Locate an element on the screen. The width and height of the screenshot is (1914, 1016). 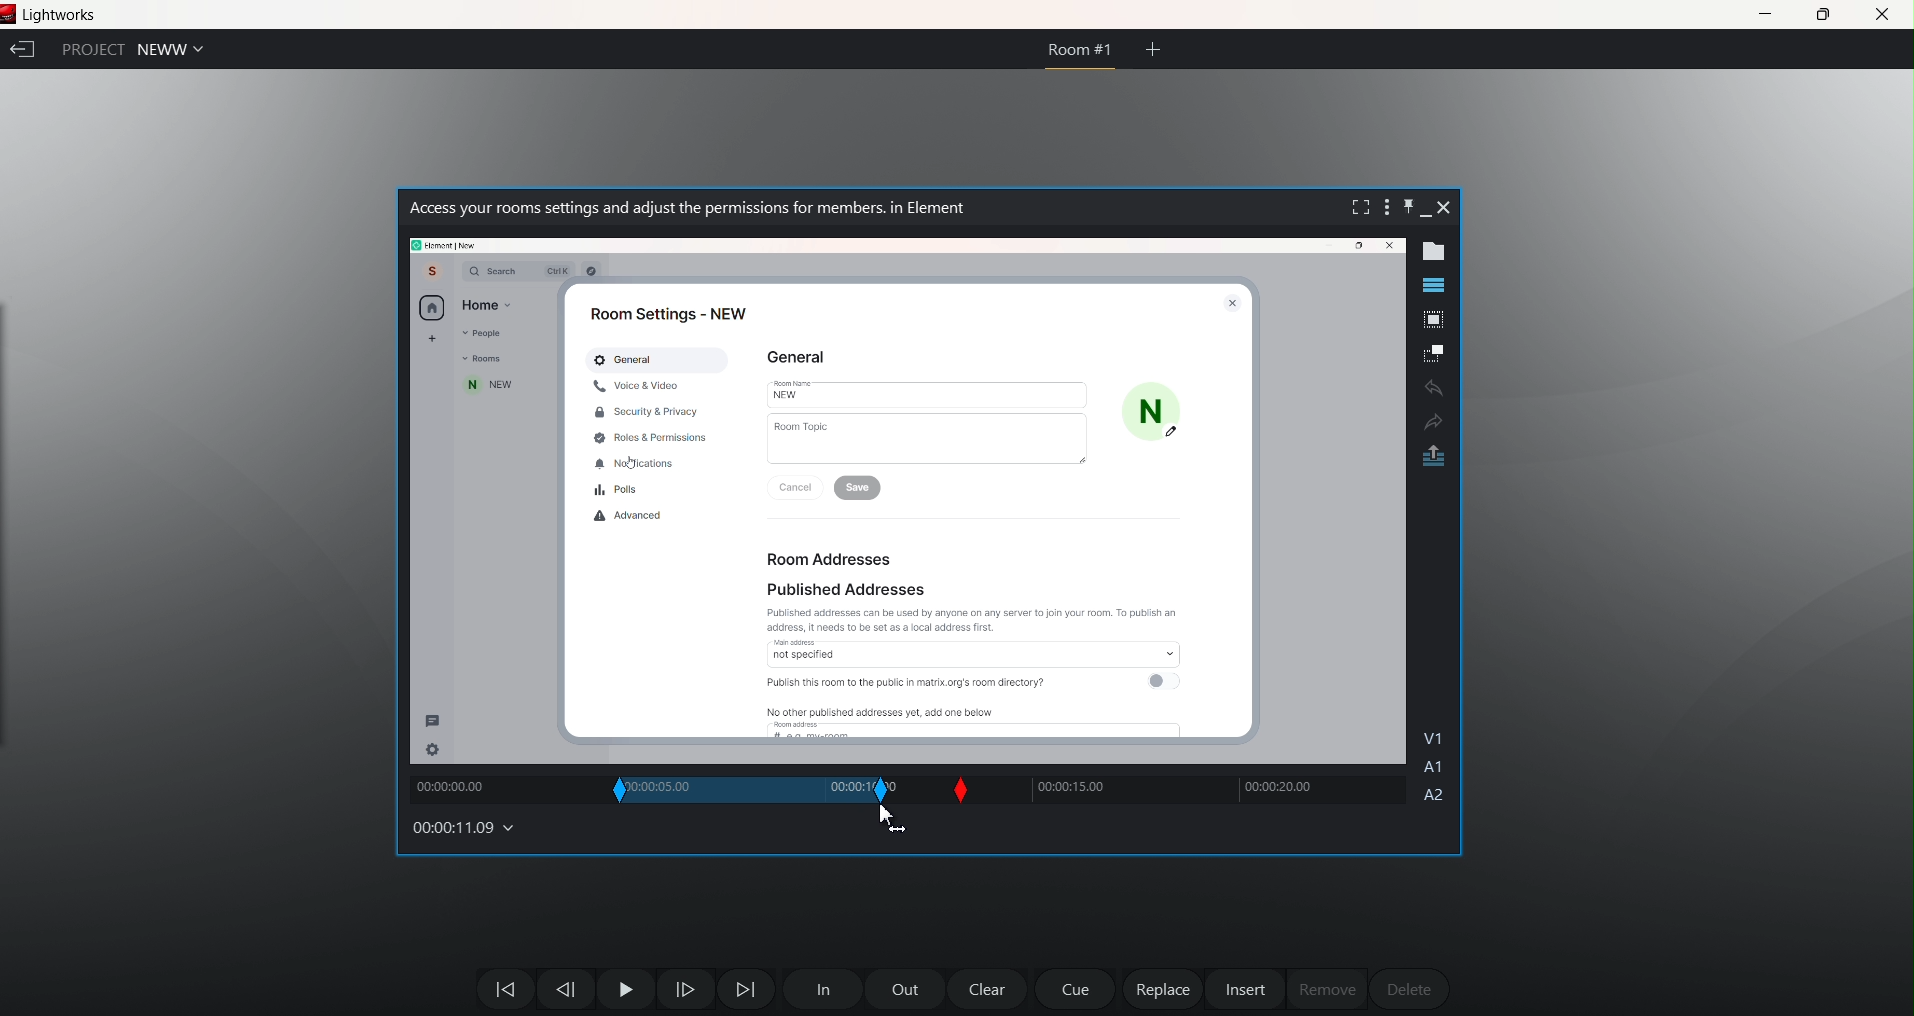
Published Addresses is located at coordinates (843, 588).